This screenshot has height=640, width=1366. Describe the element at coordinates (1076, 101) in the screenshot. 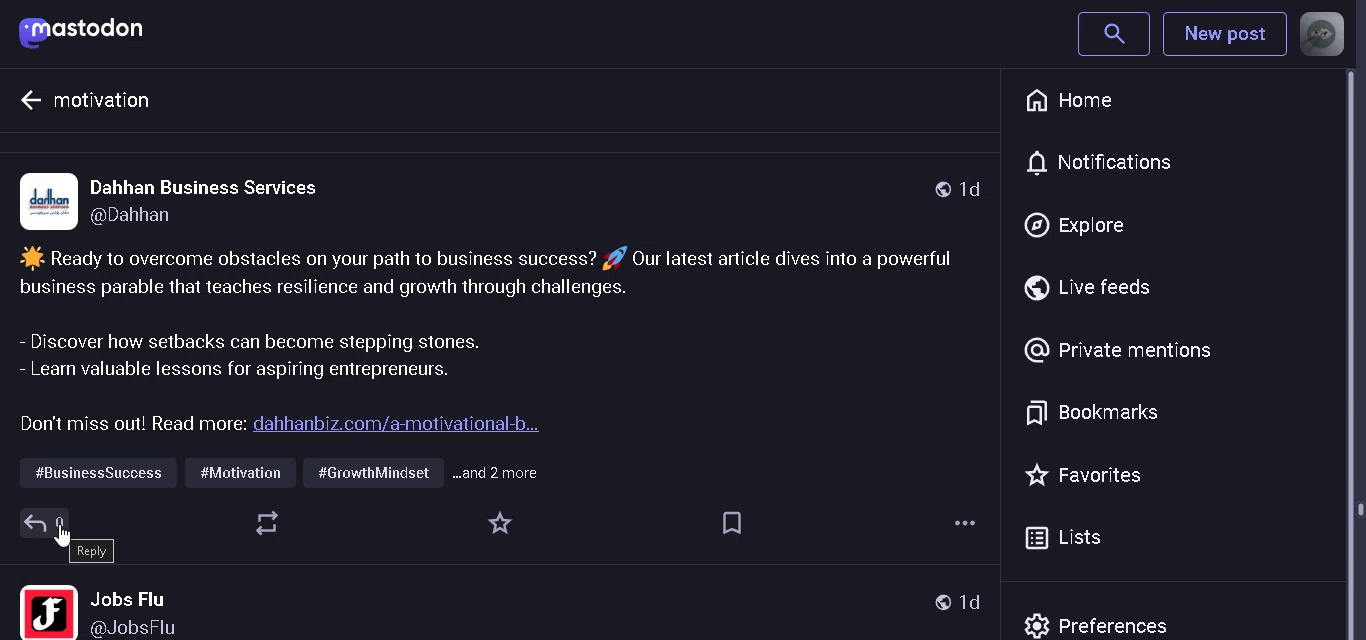

I see `home` at that location.